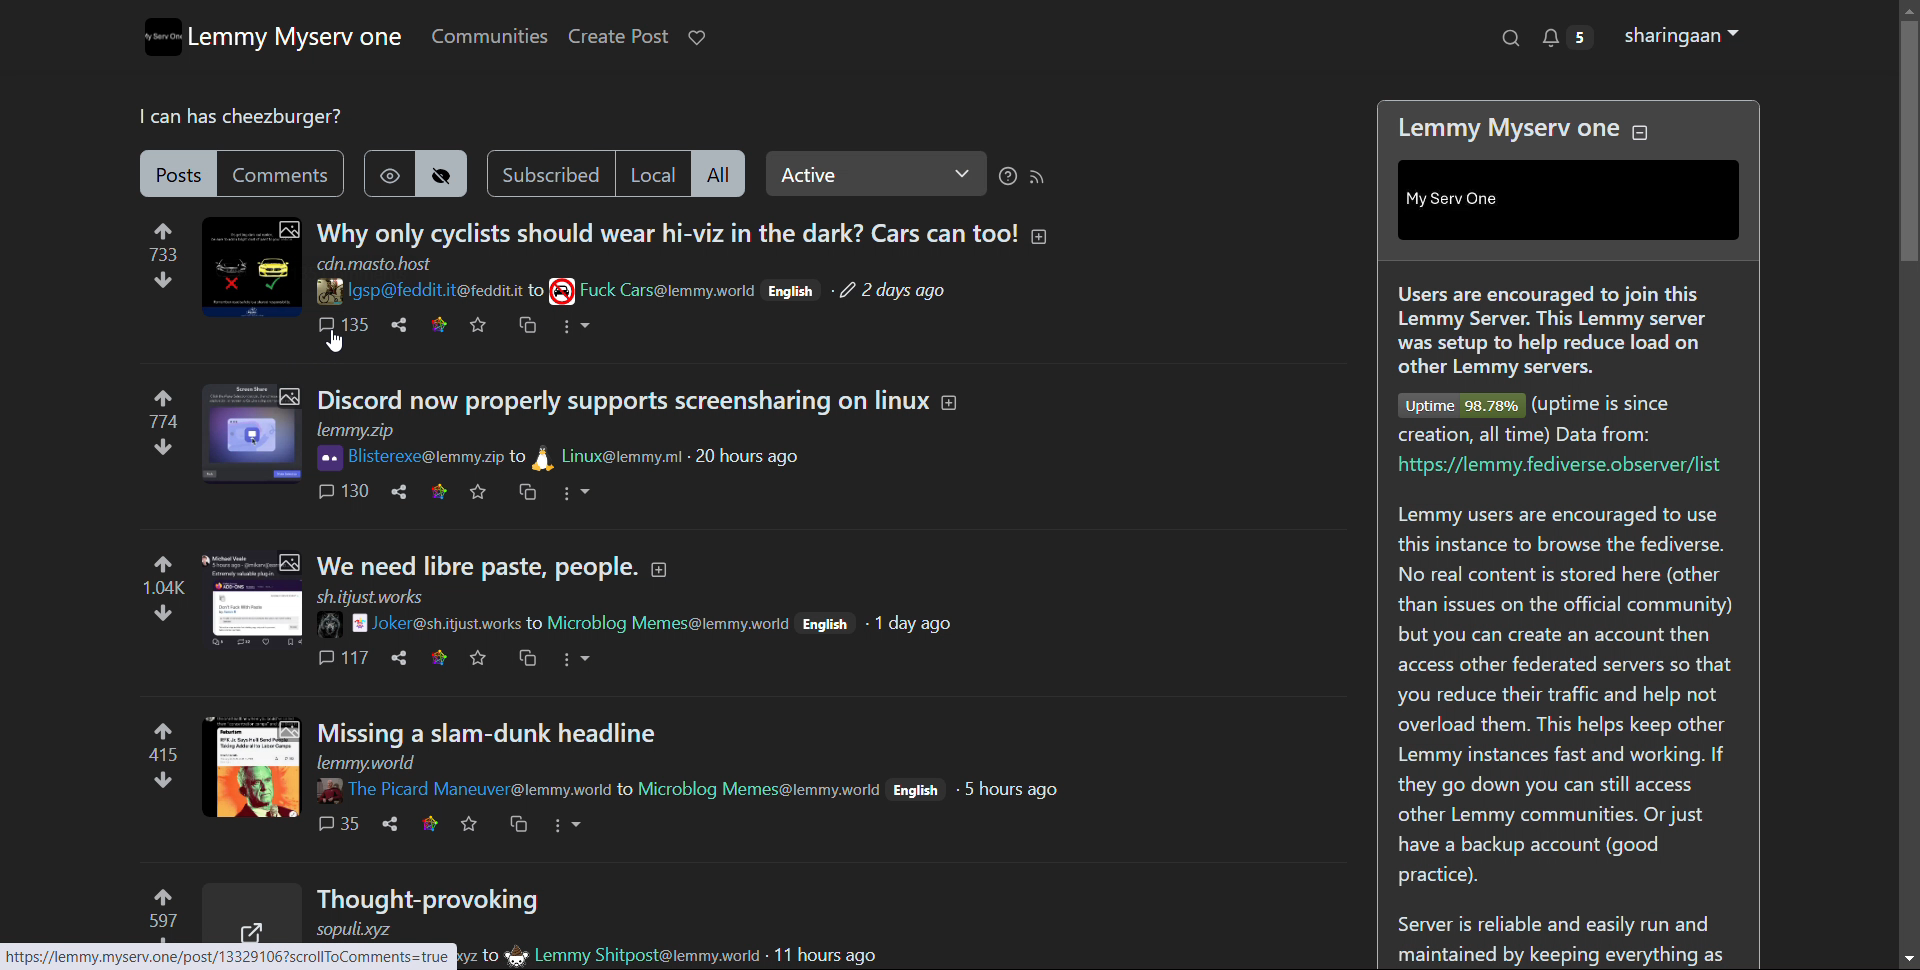 The width and height of the screenshot is (1920, 970). Describe the element at coordinates (389, 173) in the screenshot. I see `show hidden posts` at that location.